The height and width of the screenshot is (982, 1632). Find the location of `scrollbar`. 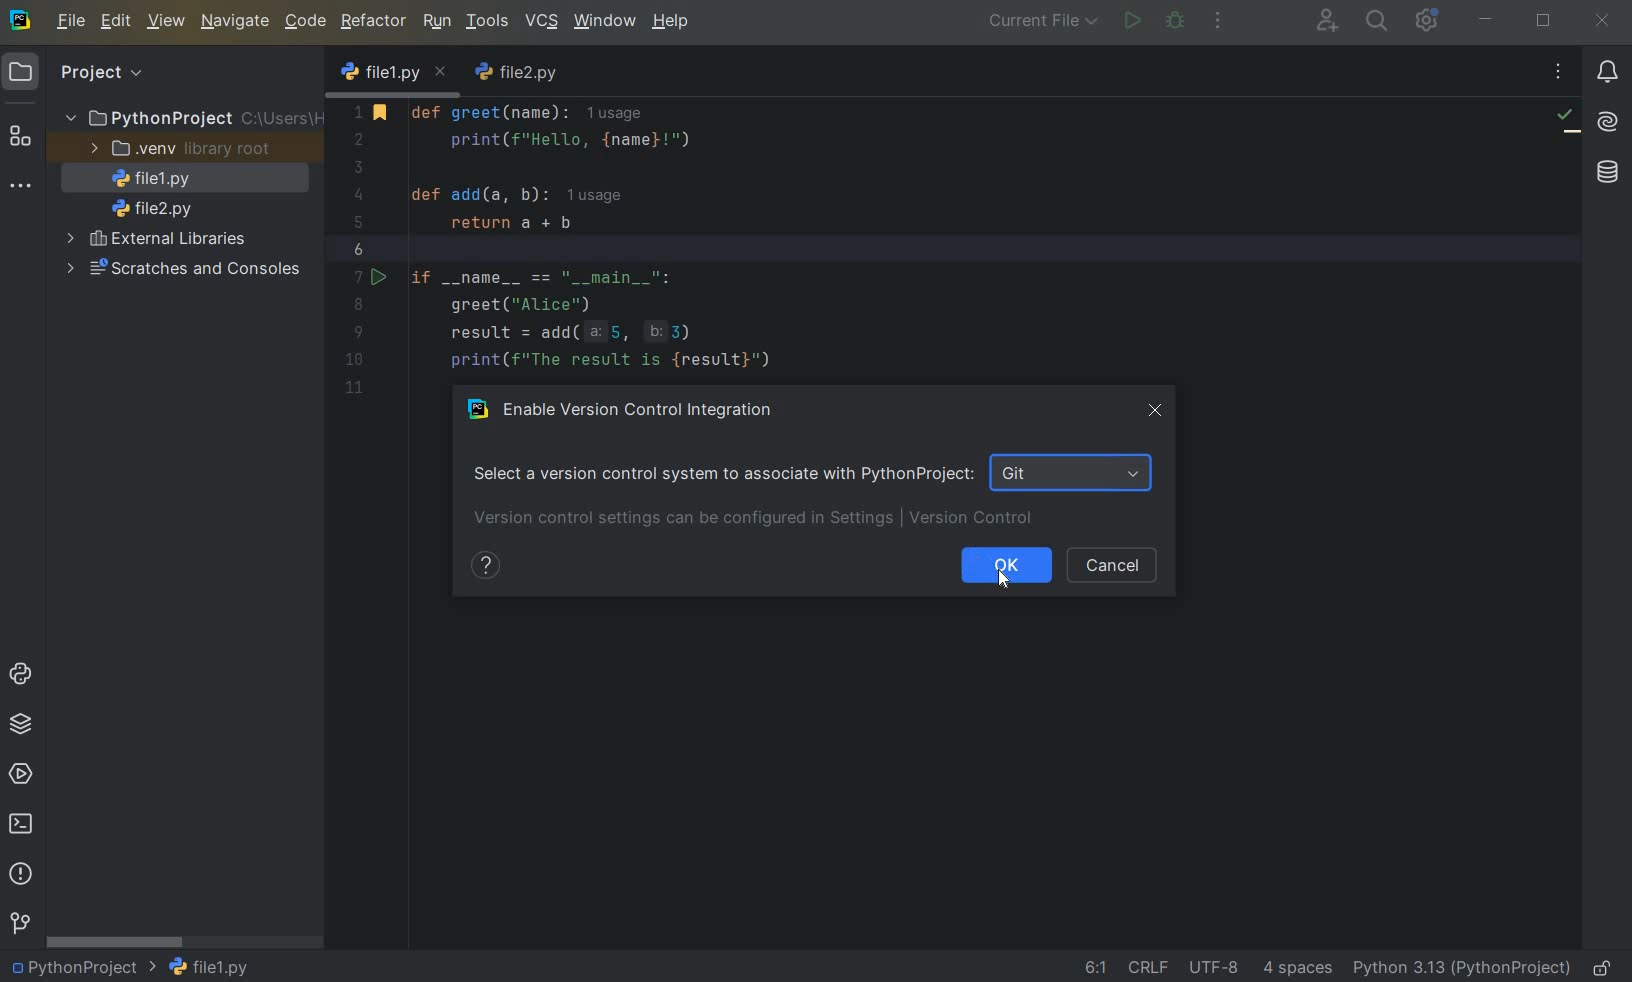

scrollbar is located at coordinates (117, 941).